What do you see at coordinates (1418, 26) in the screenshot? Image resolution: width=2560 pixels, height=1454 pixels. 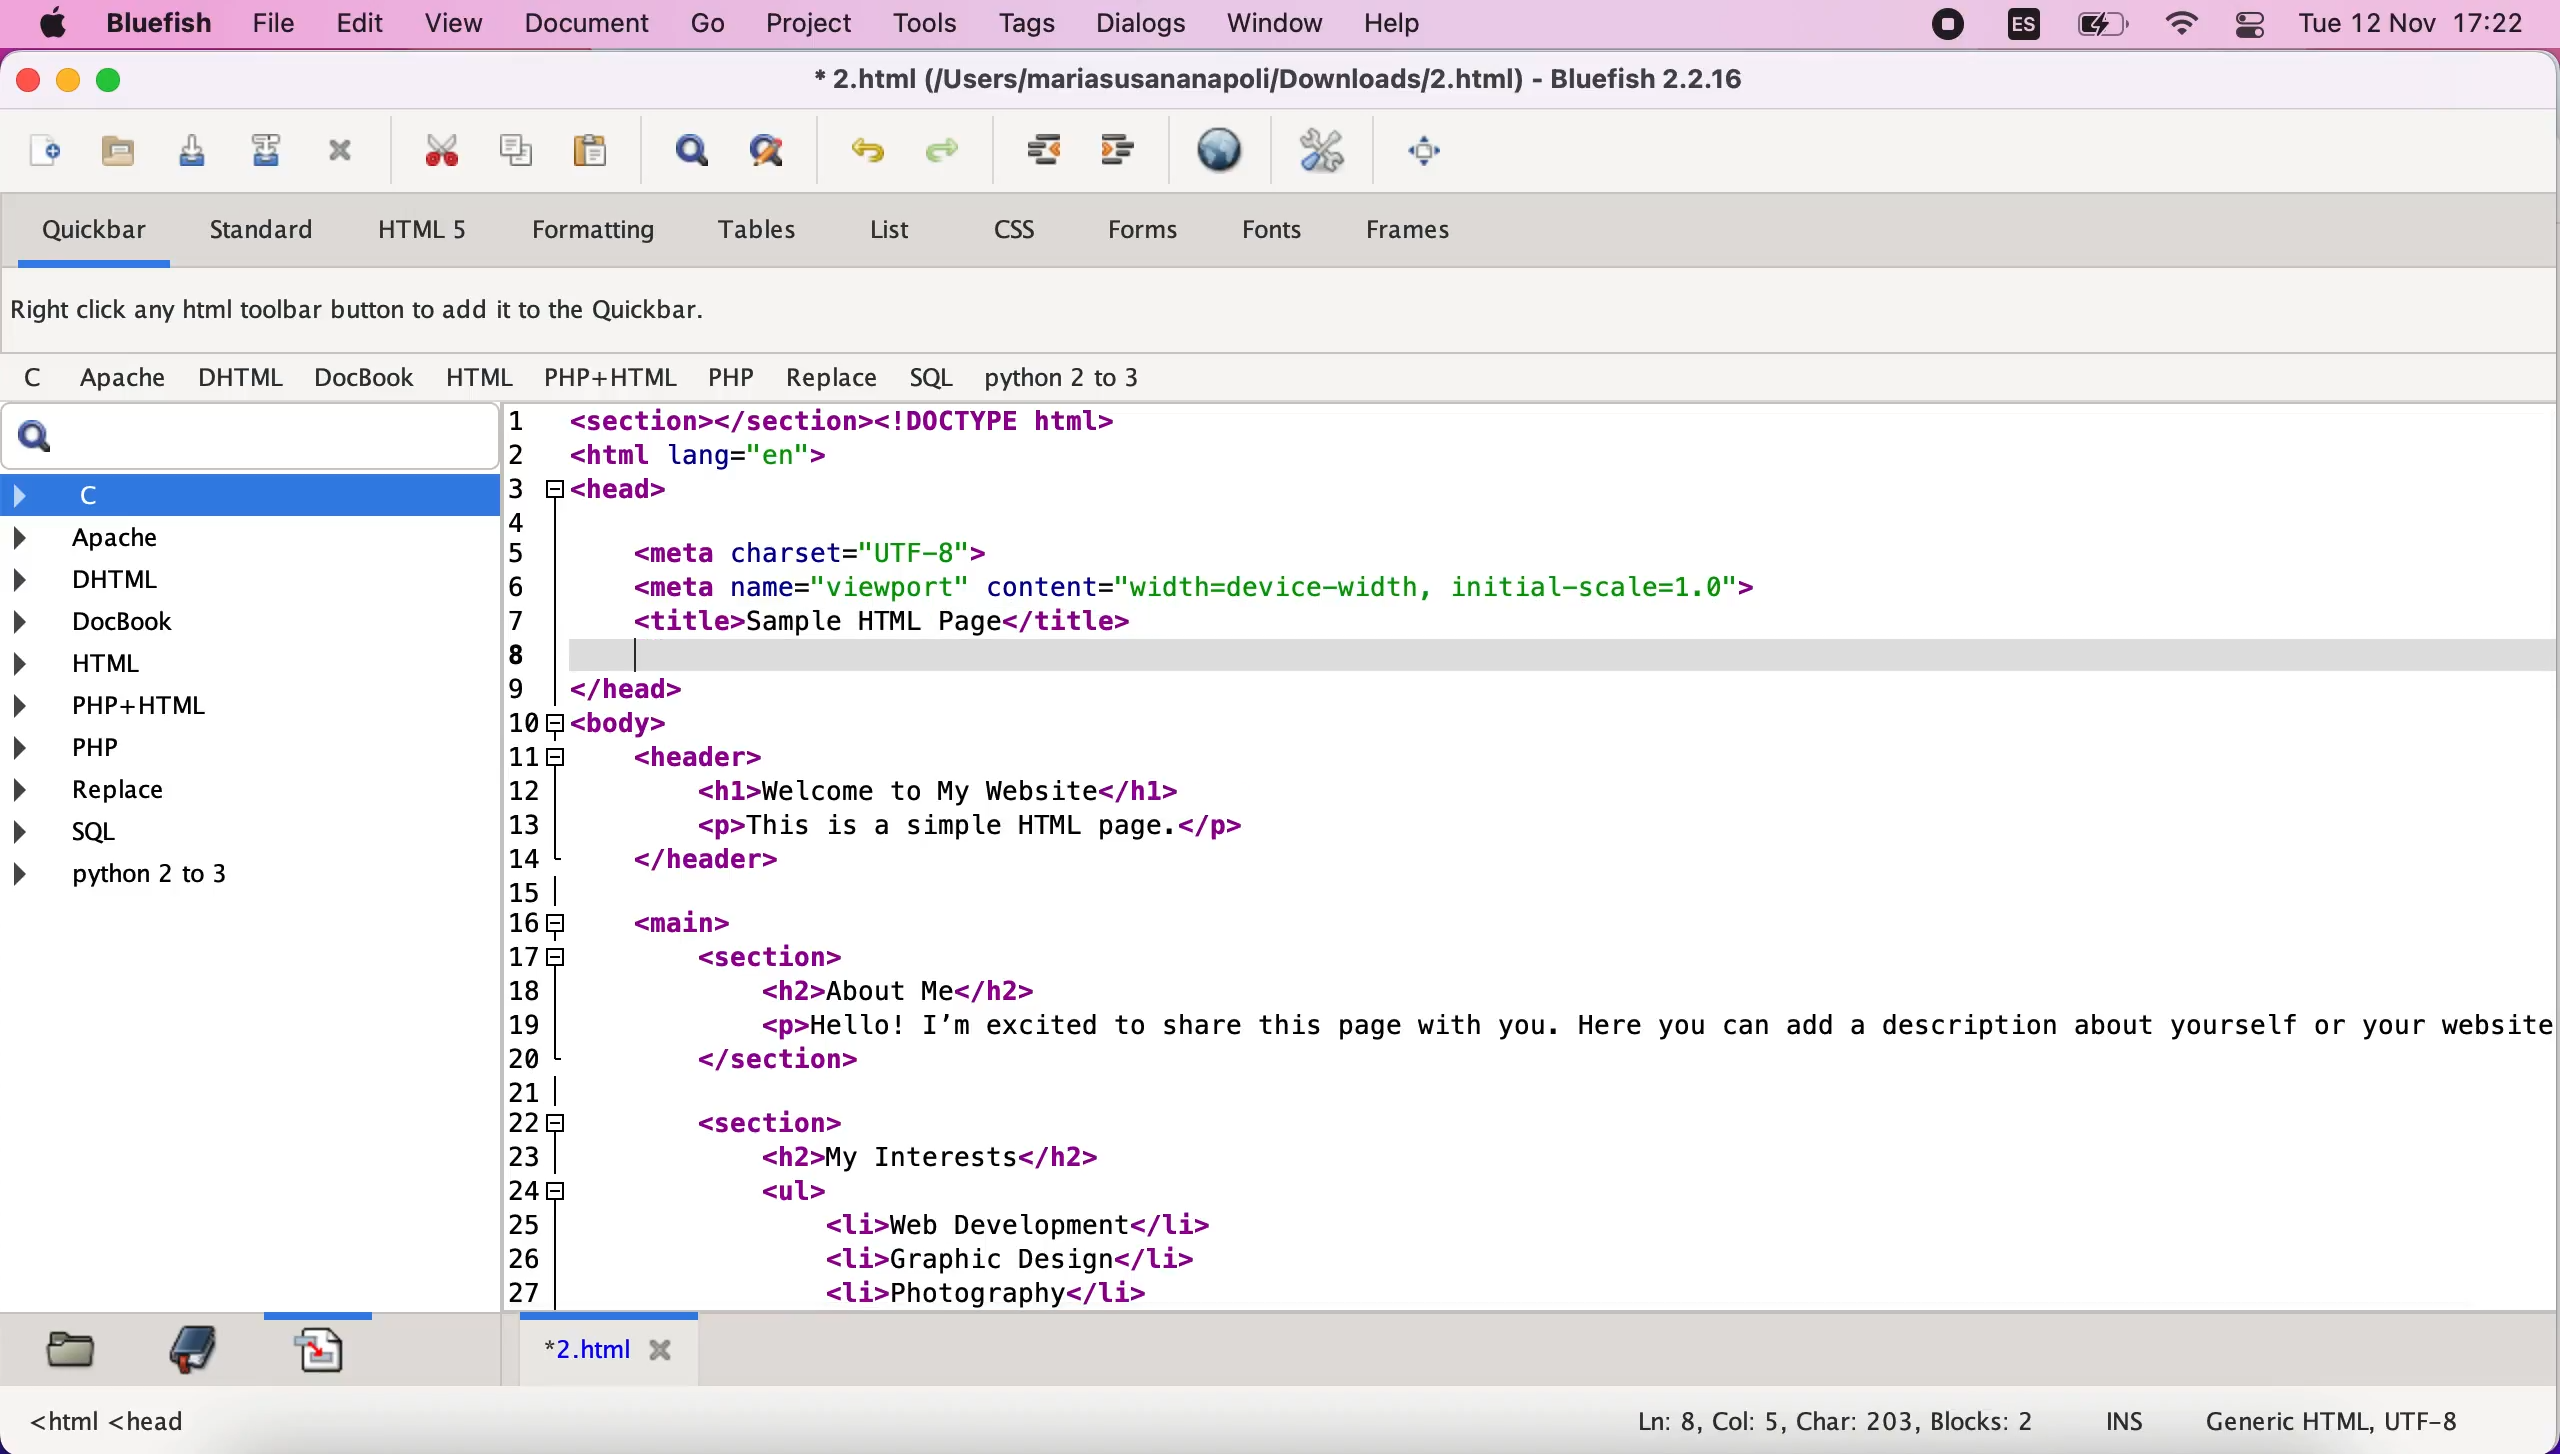 I see `help` at bounding box center [1418, 26].